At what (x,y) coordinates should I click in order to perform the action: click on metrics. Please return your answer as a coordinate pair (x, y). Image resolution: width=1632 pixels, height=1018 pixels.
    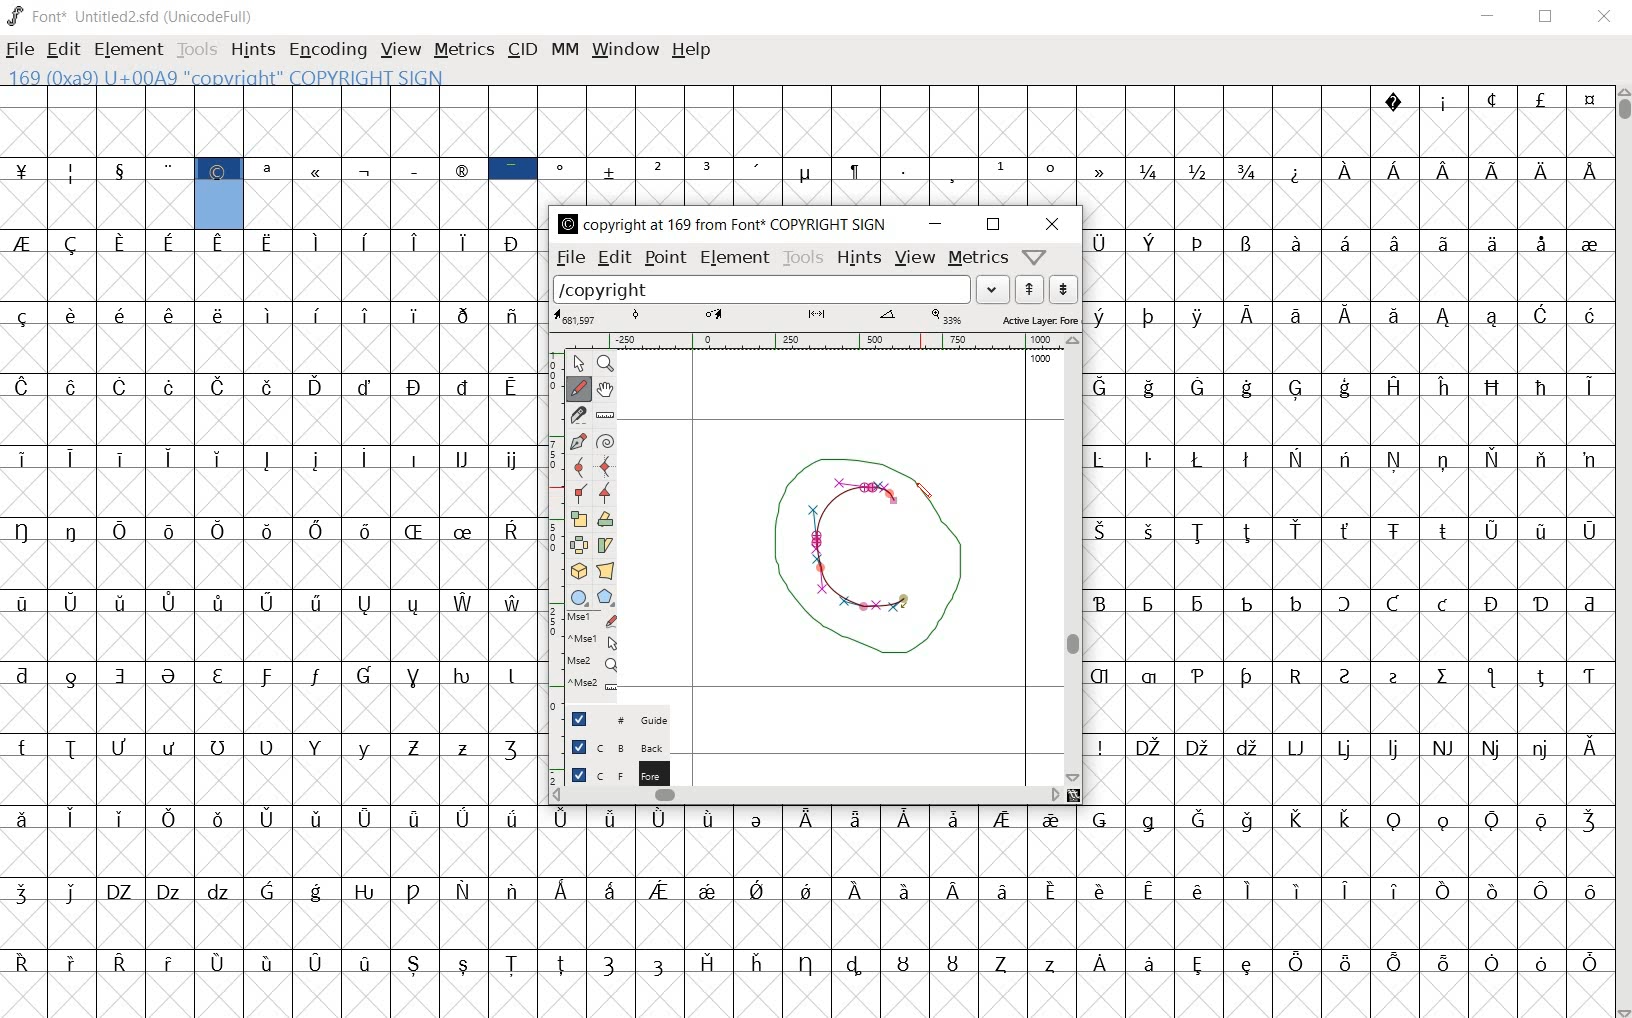
    Looking at the image, I should click on (463, 49).